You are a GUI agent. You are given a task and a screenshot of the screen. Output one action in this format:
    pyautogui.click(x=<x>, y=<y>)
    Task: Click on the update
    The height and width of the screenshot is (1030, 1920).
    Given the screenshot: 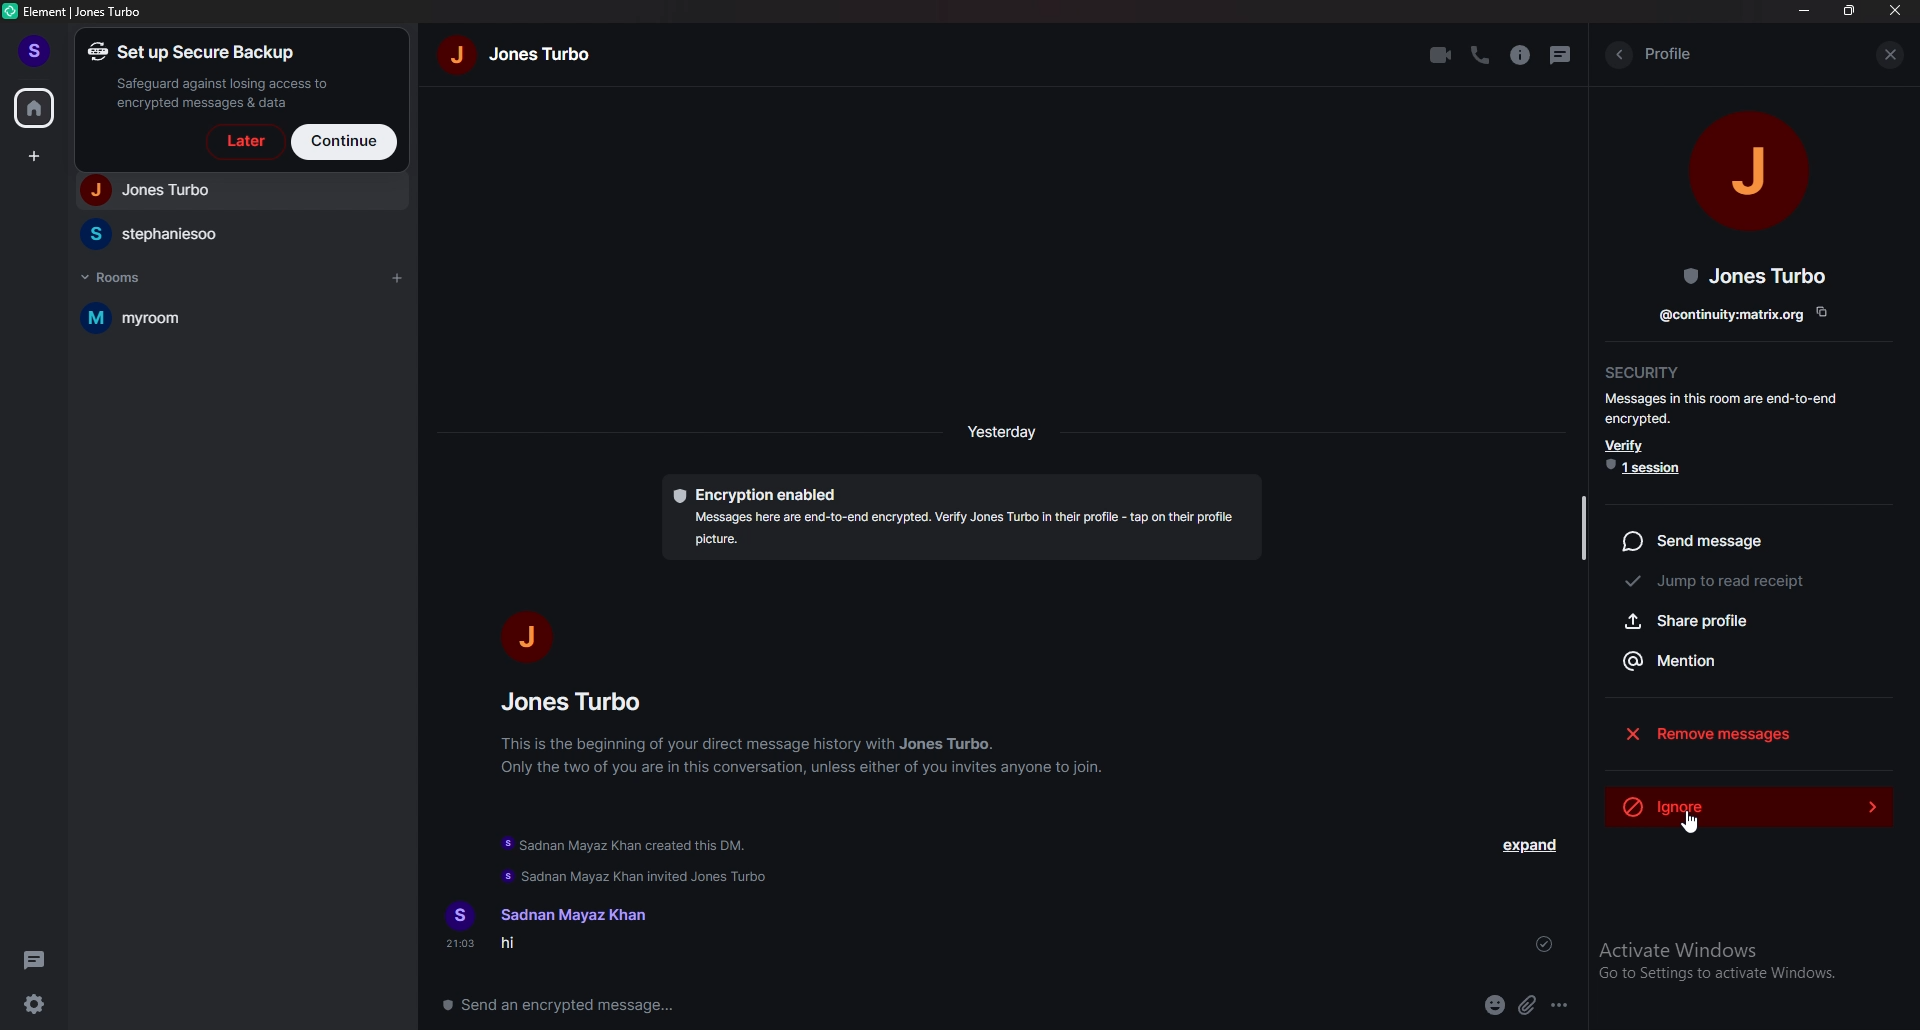 What is the action you would take?
    pyautogui.click(x=629, y=859)
    